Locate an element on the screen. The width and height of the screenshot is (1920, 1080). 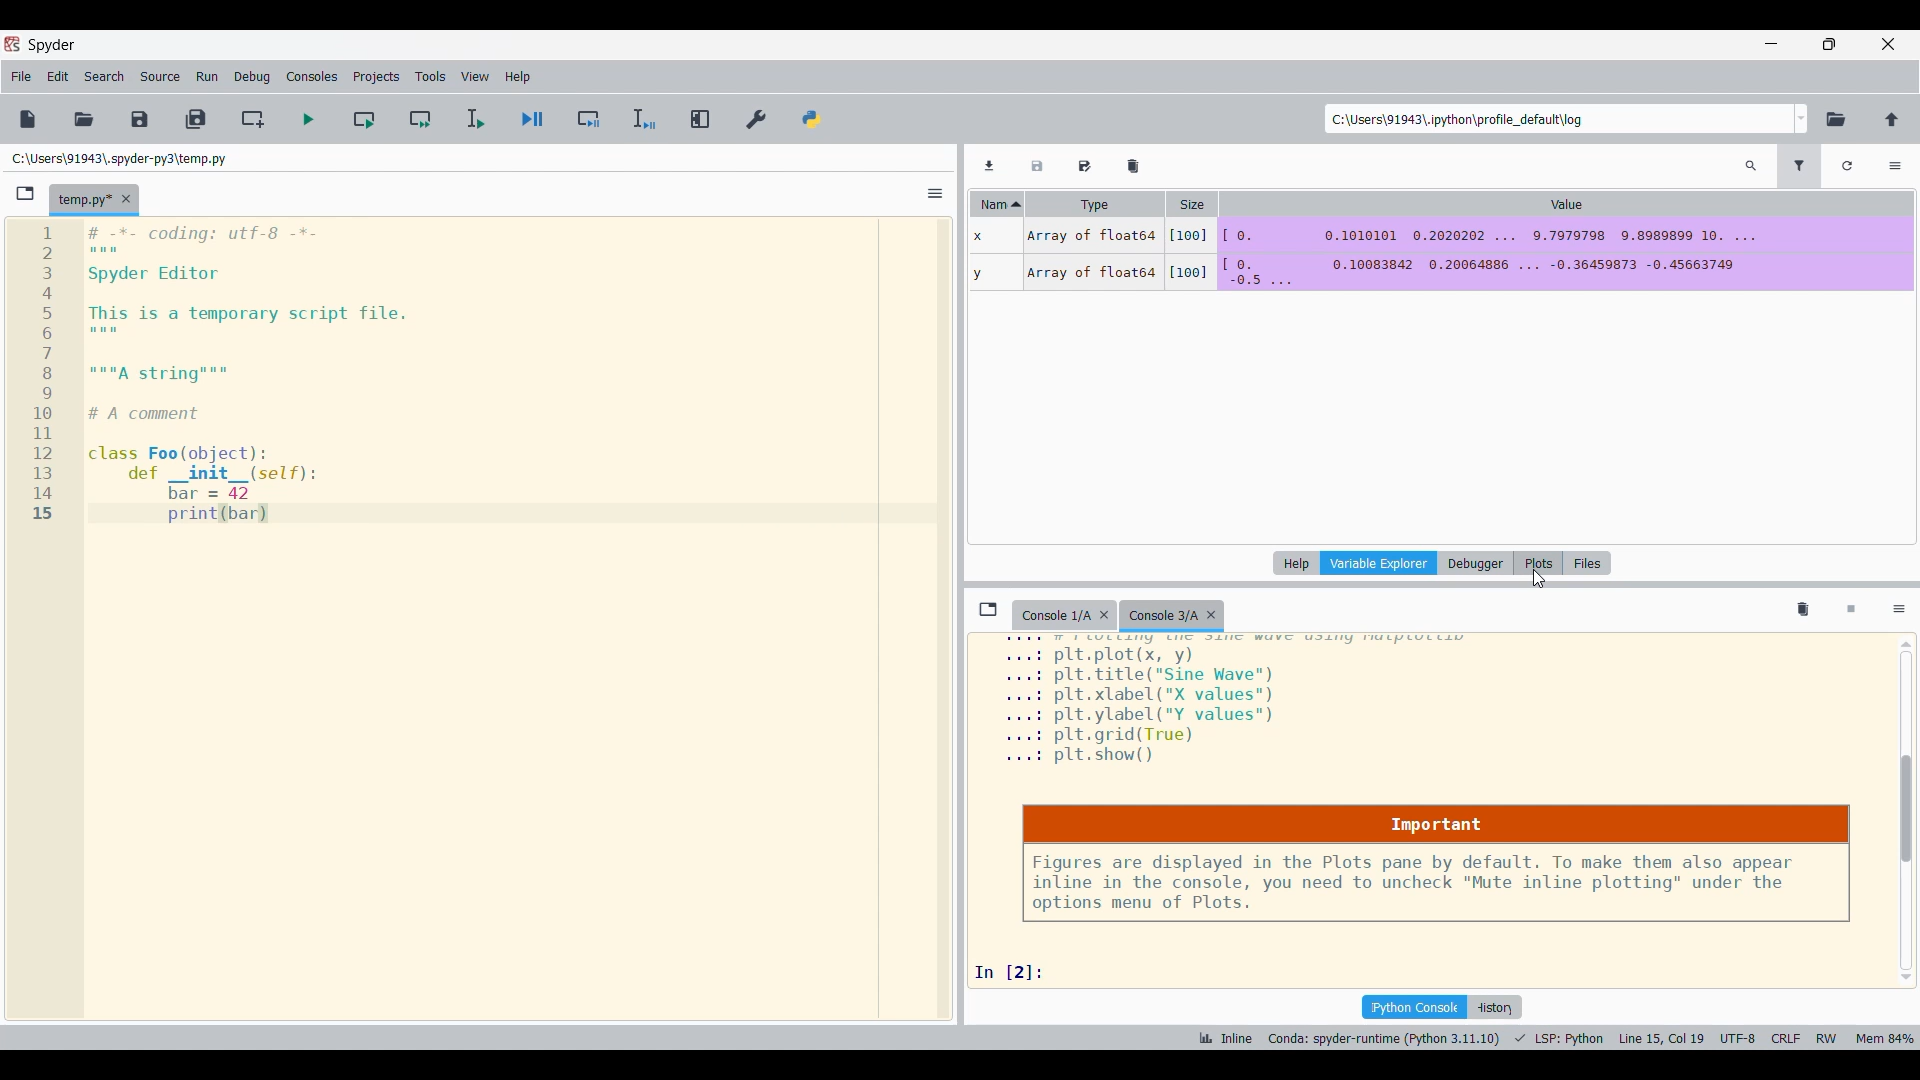
Browse tabs is located at coordinates (988, 609).